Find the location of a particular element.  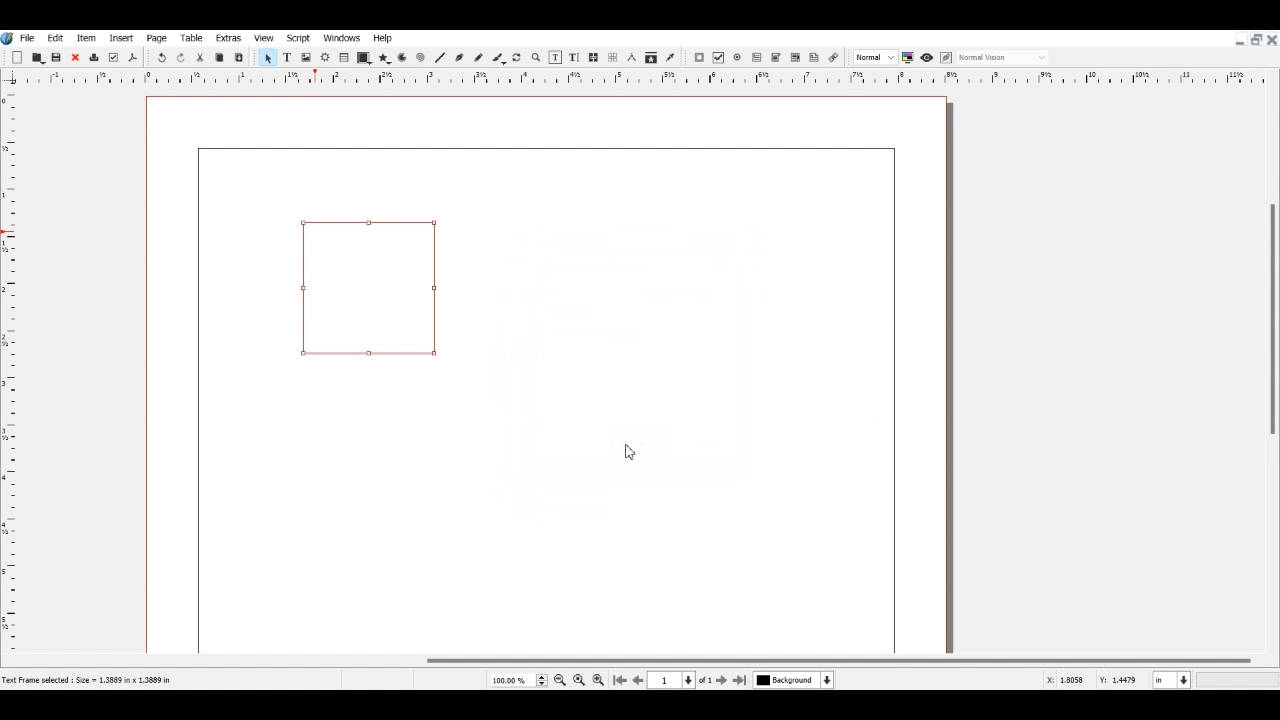

Preflight verifier is located at coordinates (113, 58).